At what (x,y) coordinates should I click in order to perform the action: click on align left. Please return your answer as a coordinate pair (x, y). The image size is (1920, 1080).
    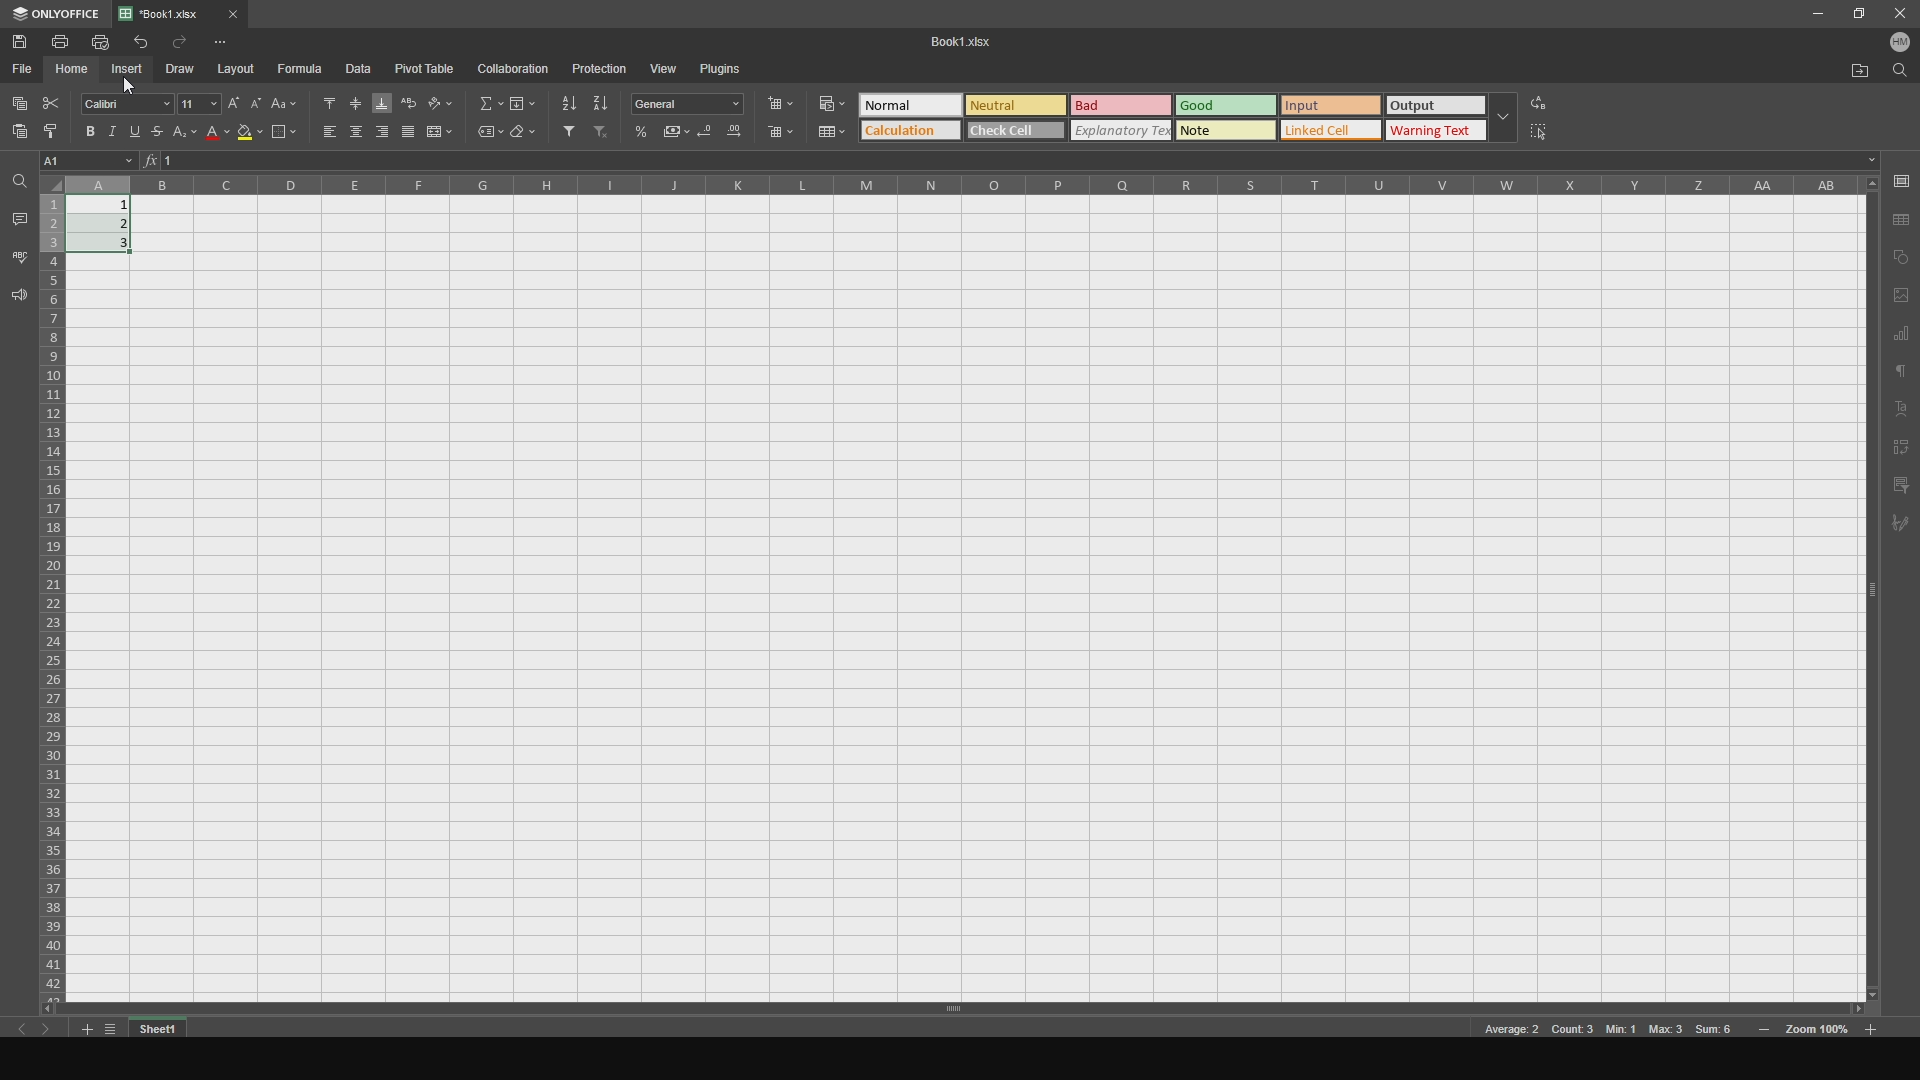
    Looking at the image, I should click on (322, 133).